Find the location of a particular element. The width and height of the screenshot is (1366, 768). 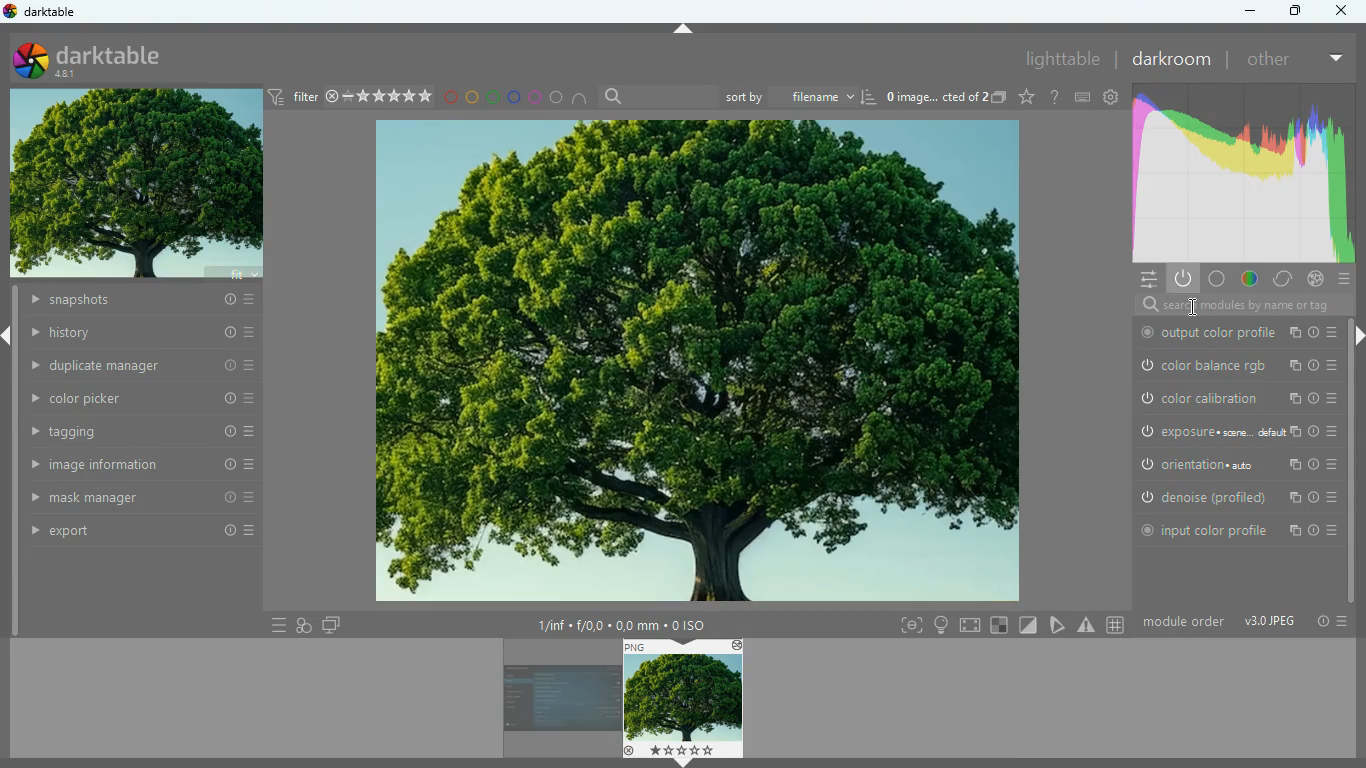

color balance rgb is located at coordinates (1236, 364).